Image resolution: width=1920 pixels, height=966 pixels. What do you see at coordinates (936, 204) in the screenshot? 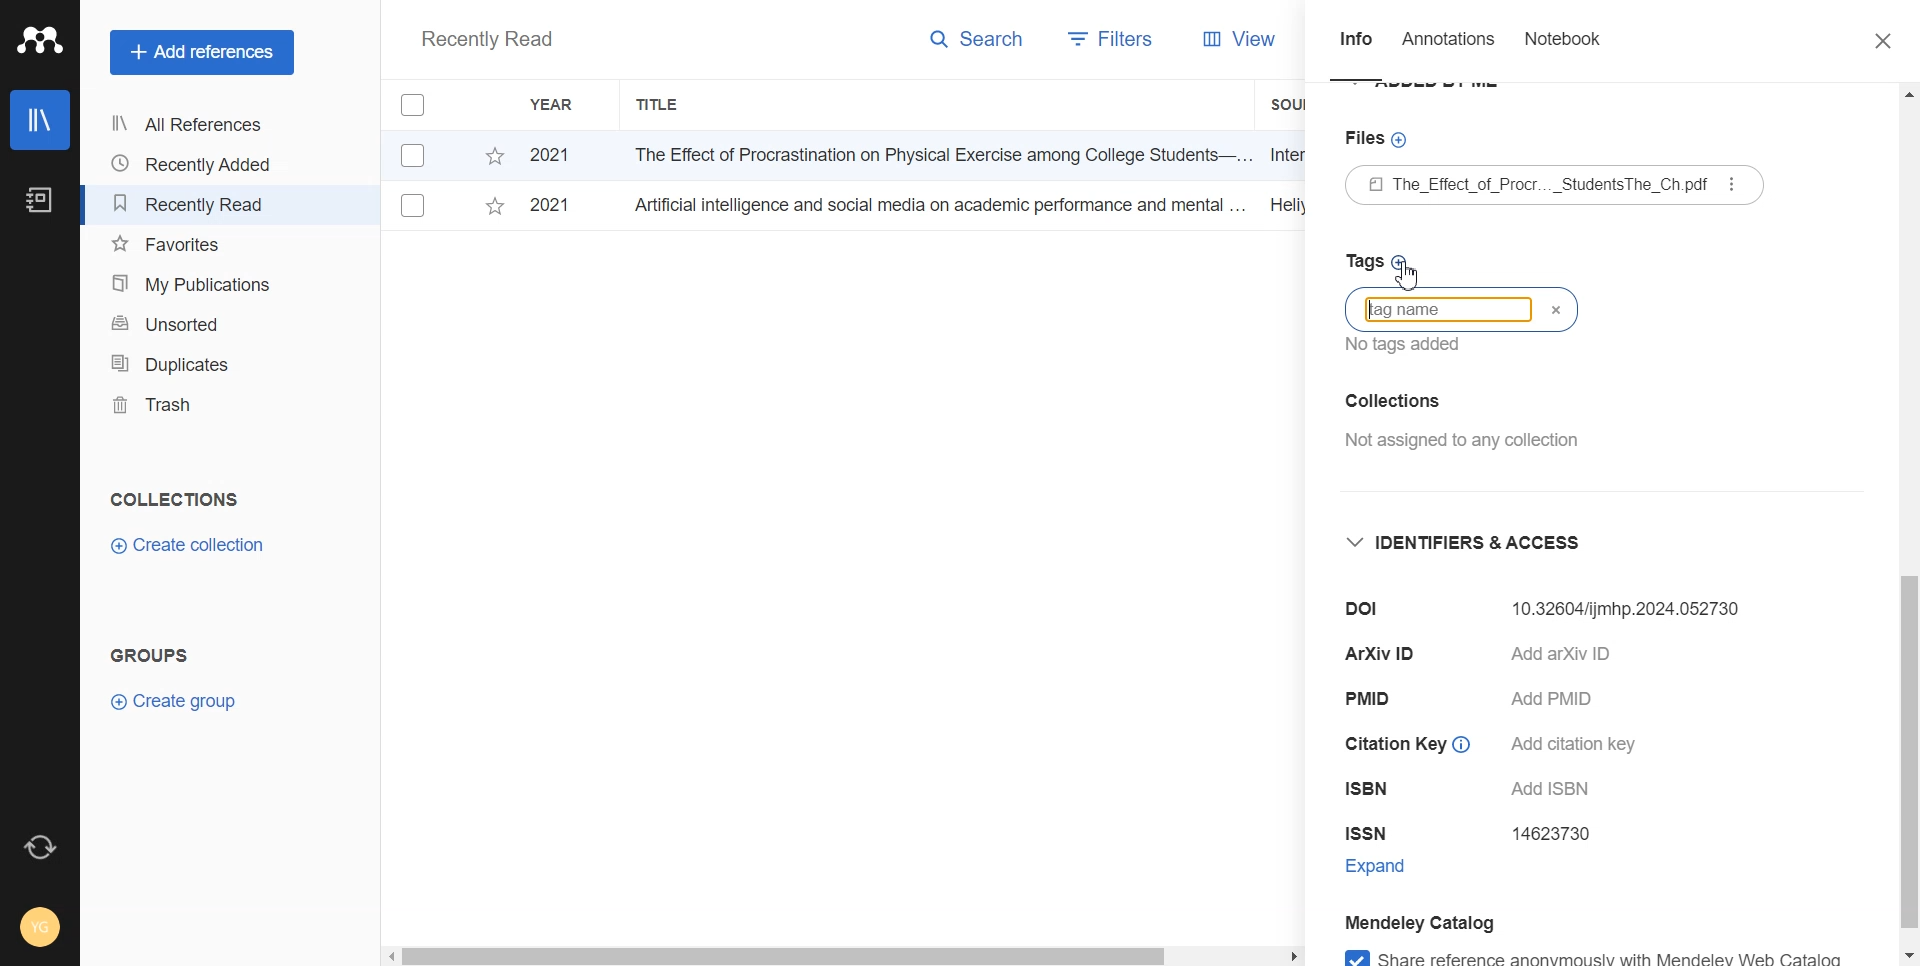
I see `Artificial intelligence and social media on academic performance and mental ...` at bounding box center [936, 204].